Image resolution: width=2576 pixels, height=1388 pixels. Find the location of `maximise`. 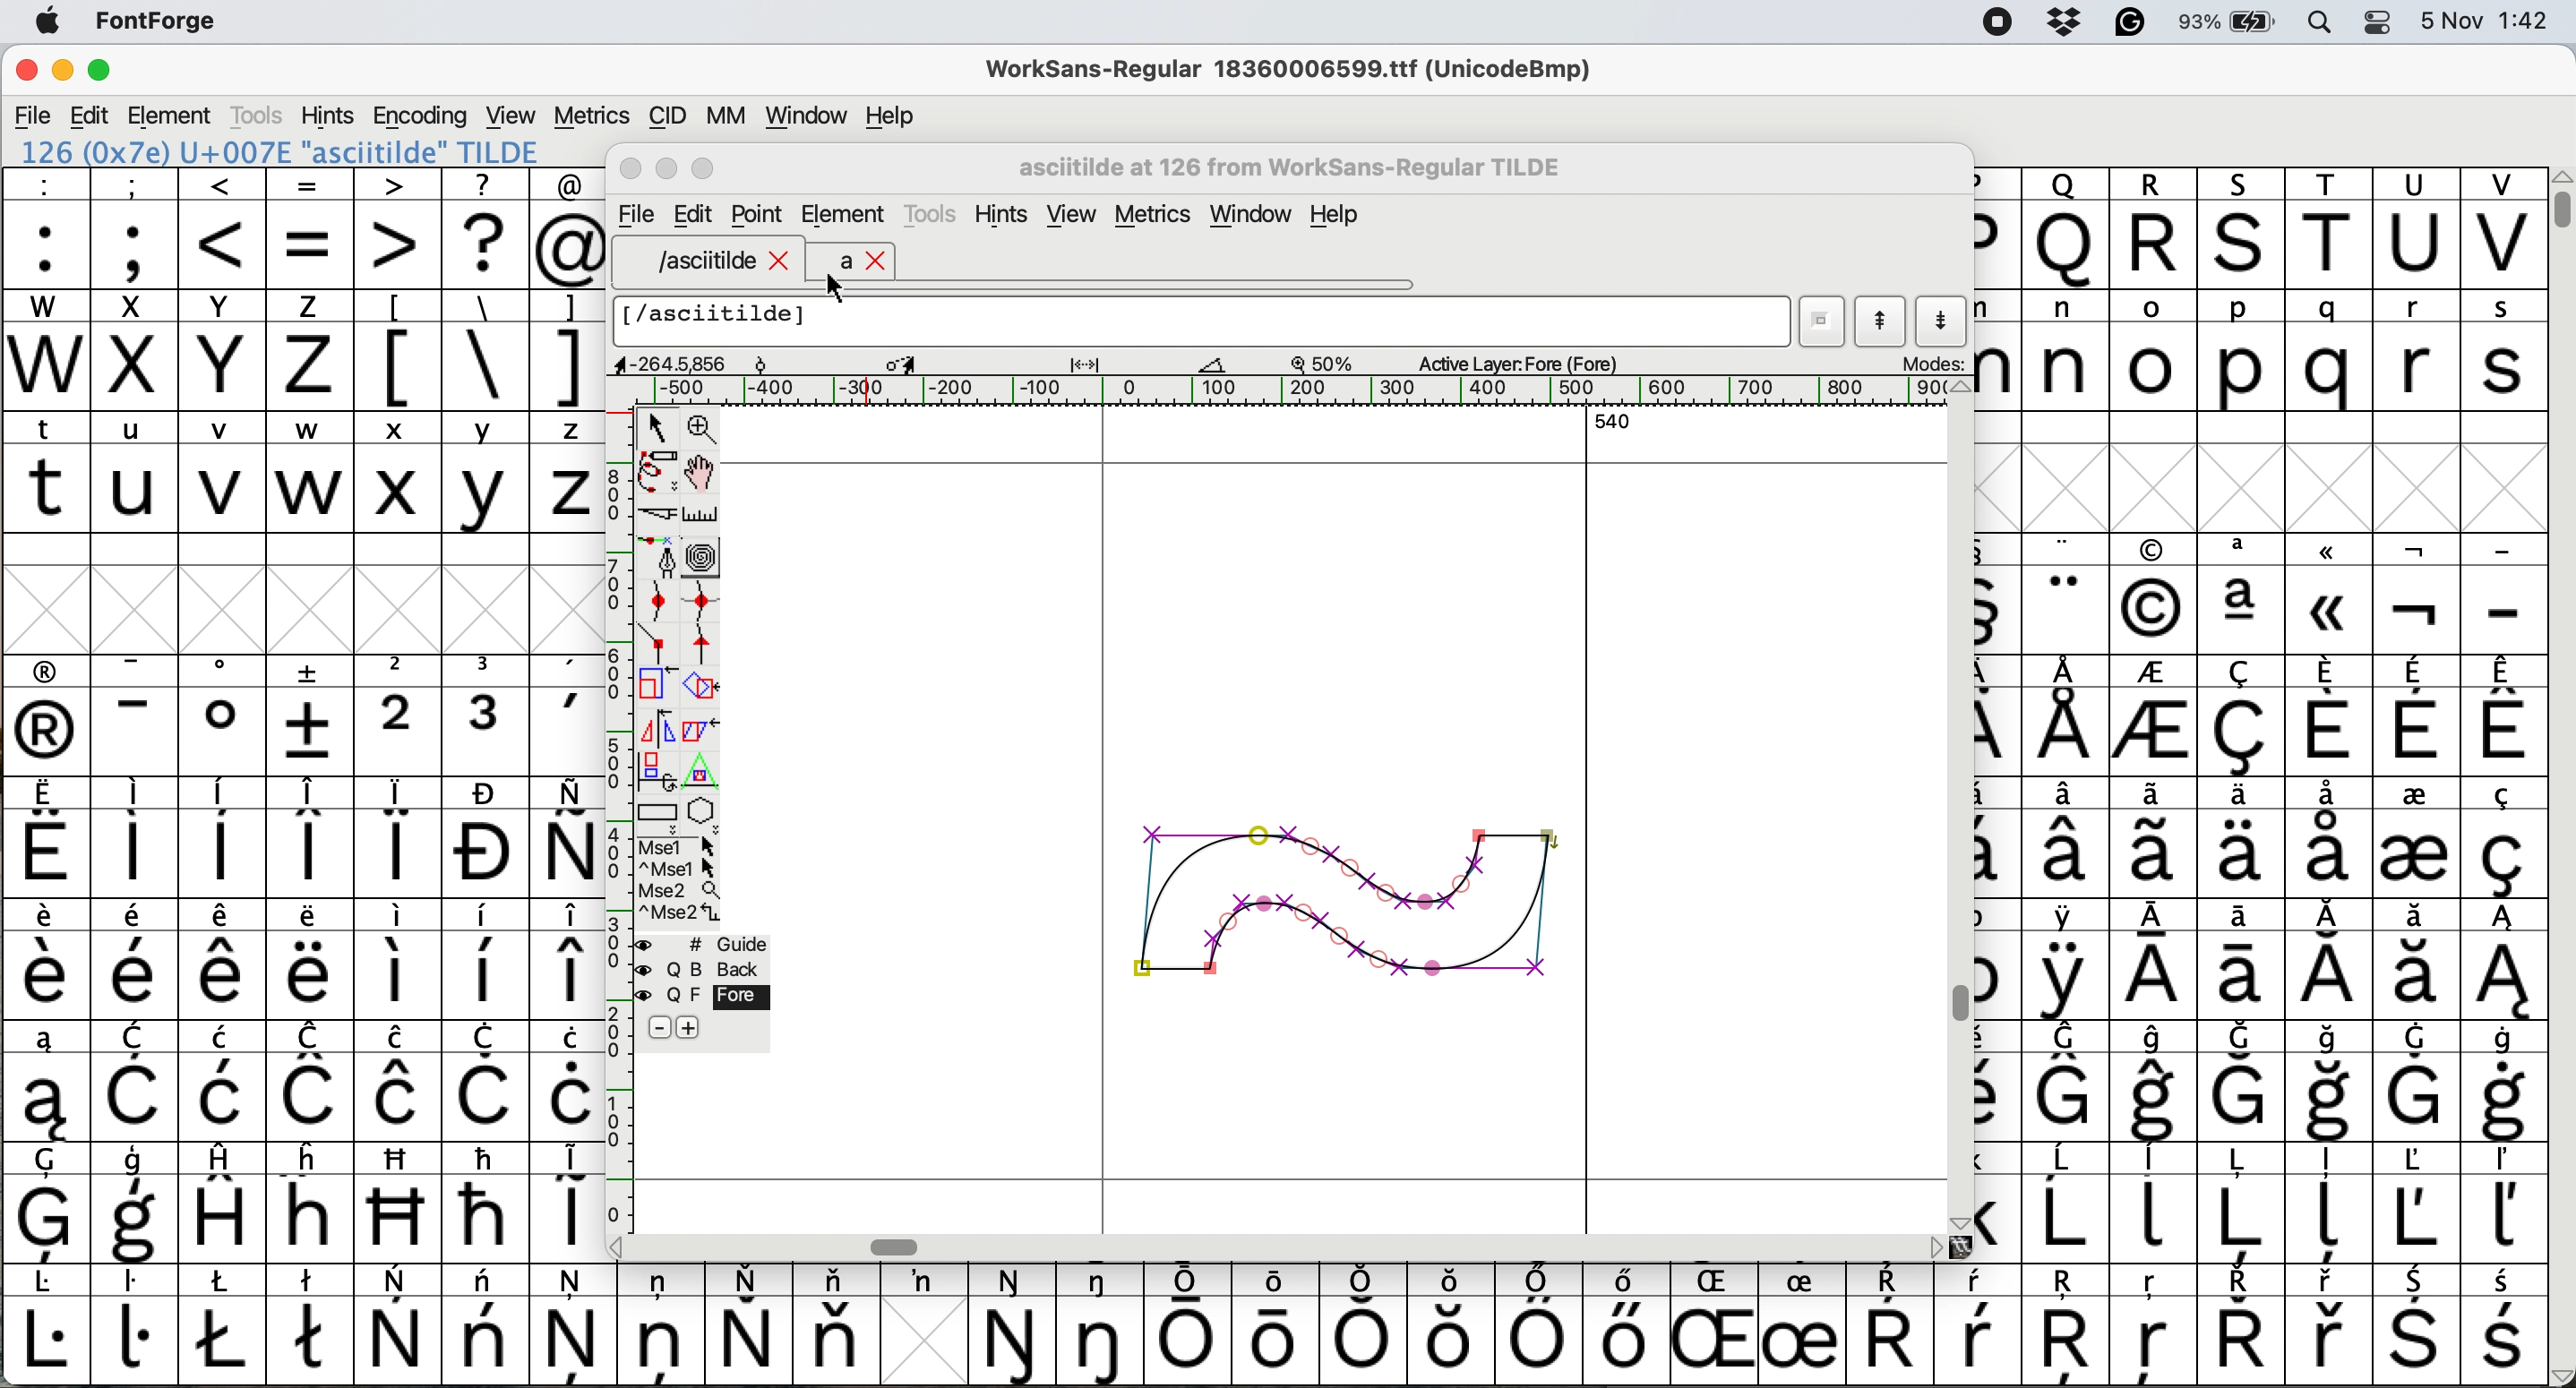

maximise is located at coordinates (100, 75).